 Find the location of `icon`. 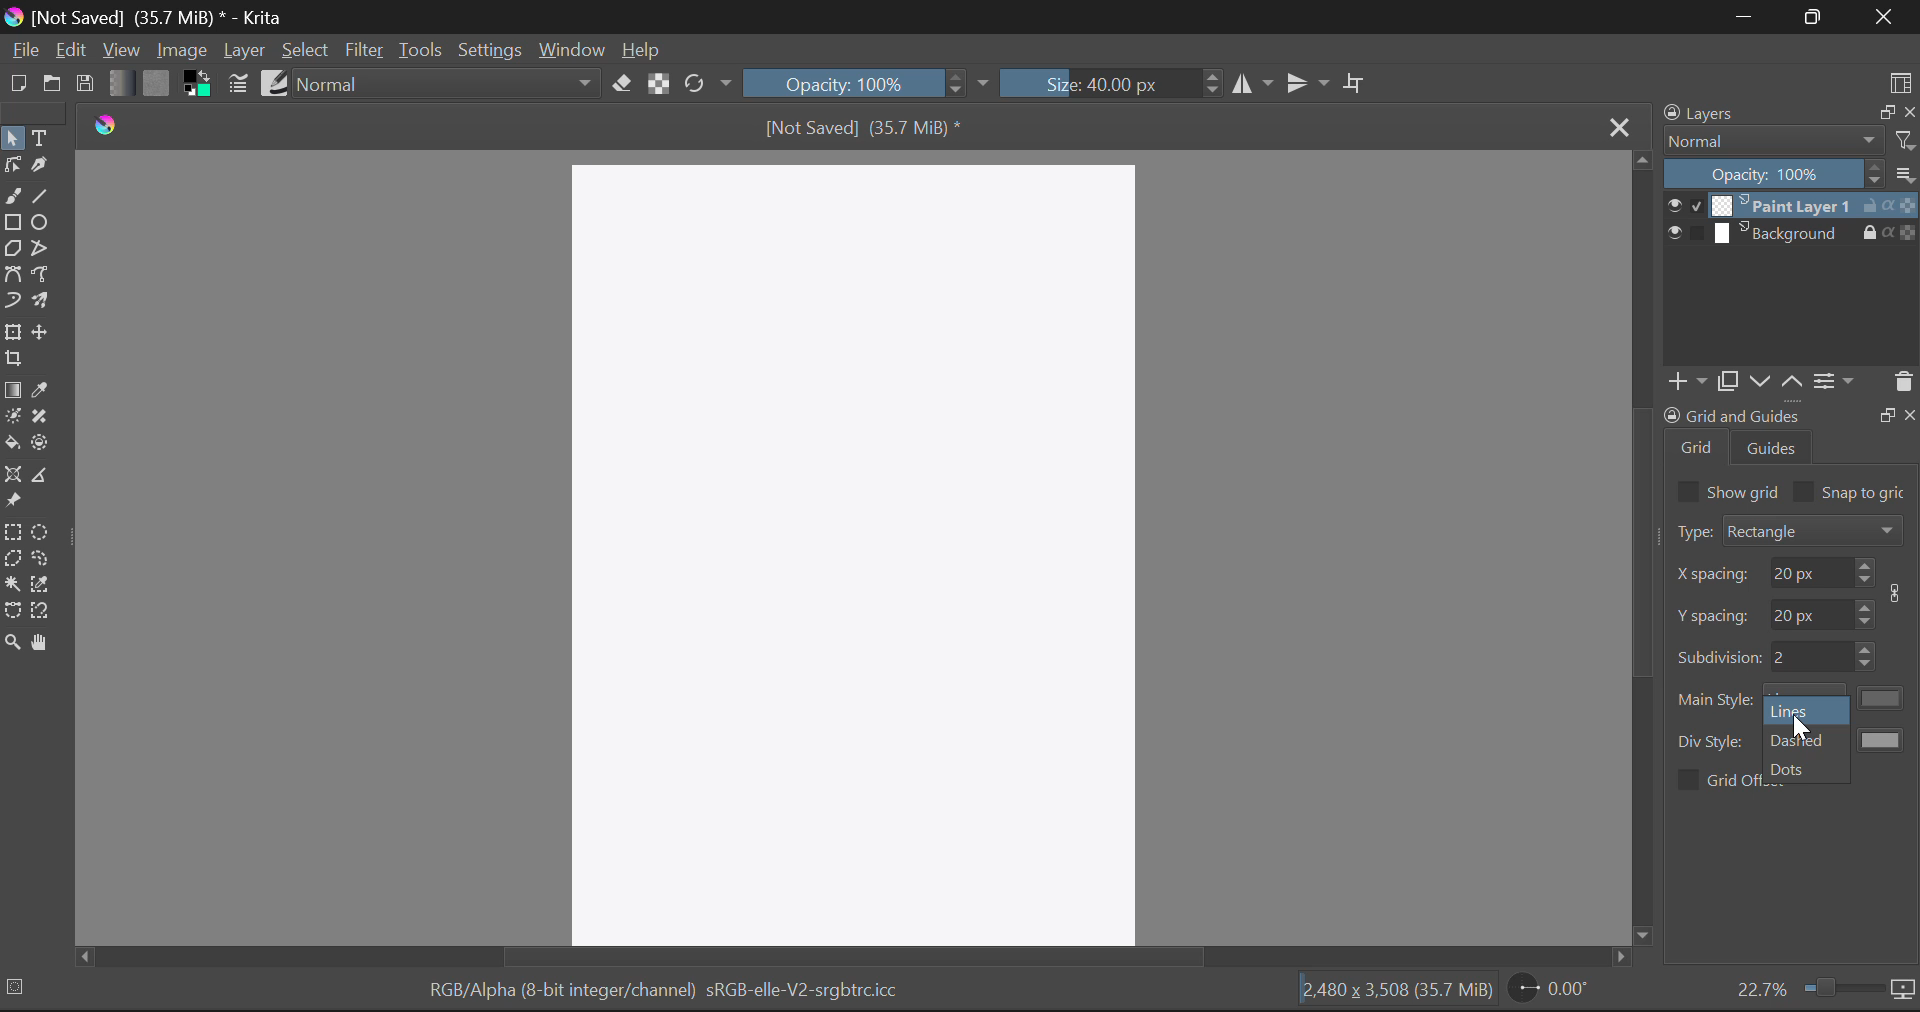

icon is located at coordinates (1904, 990).